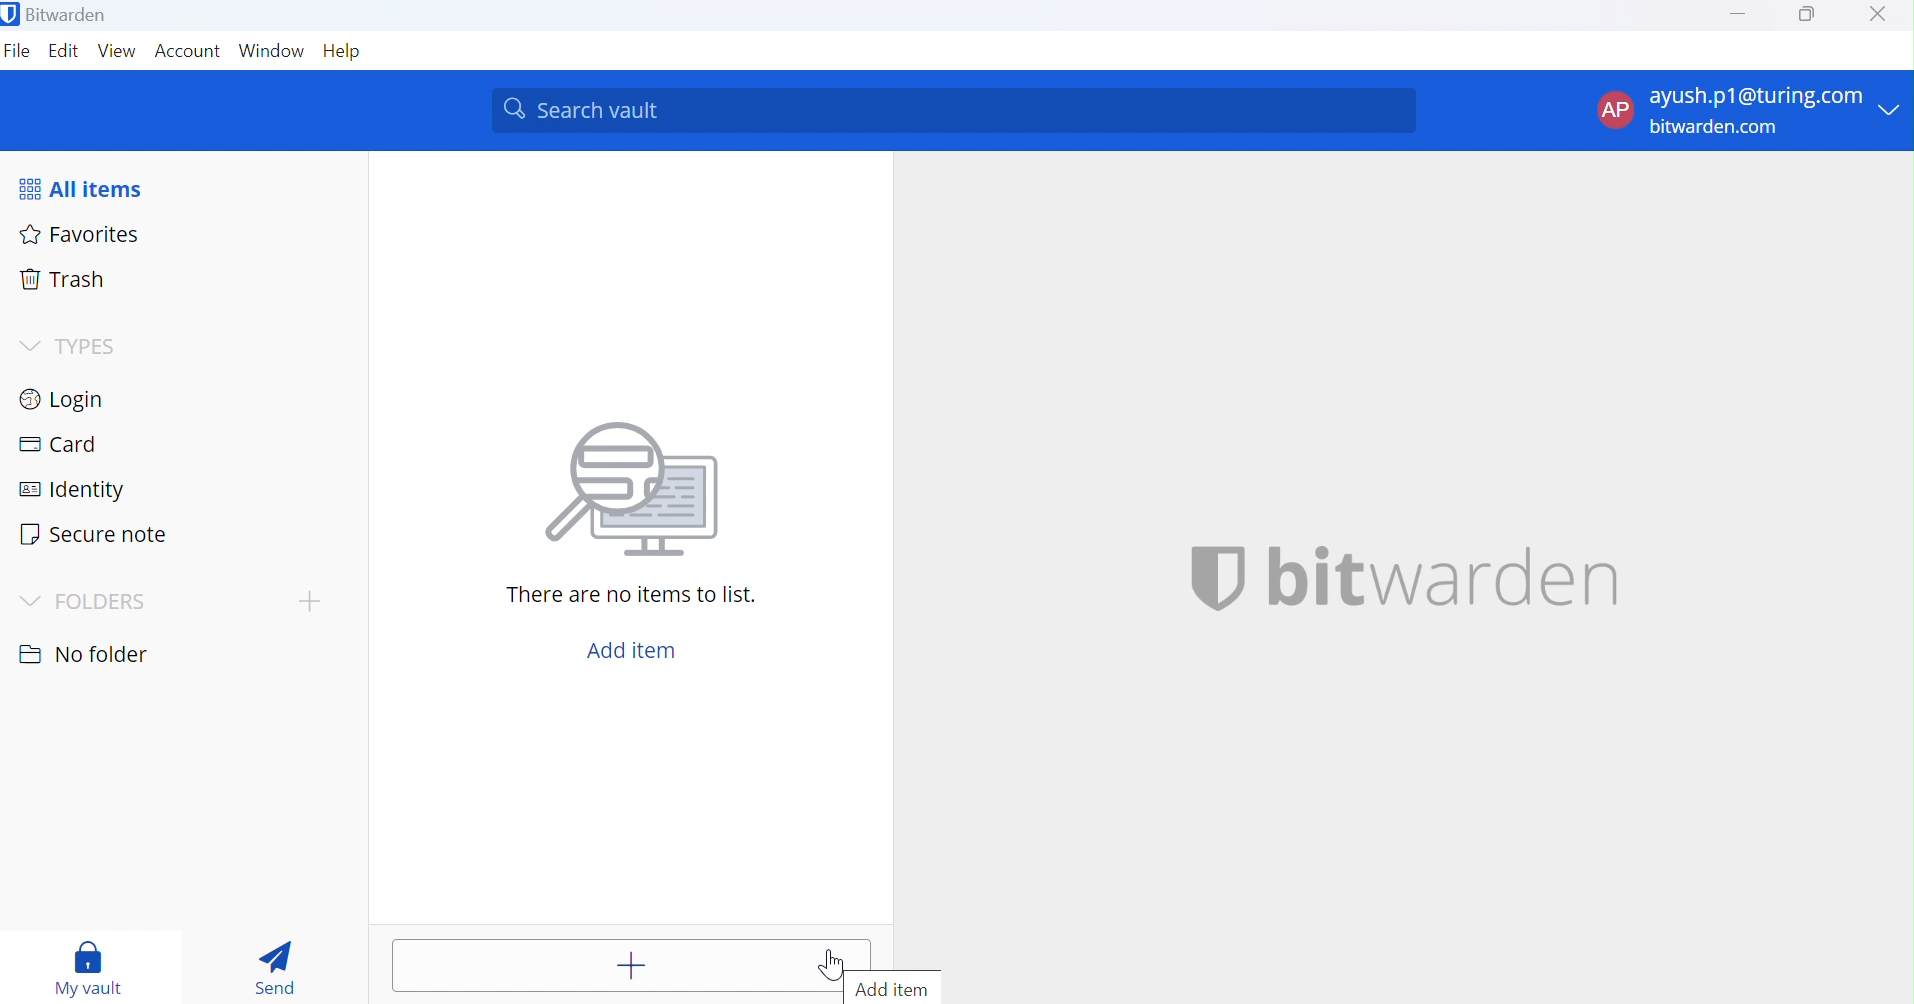  What do you see at coordinates (76, 487) in the screenshot?
I see `Identity` at bounding box center [76, 487].